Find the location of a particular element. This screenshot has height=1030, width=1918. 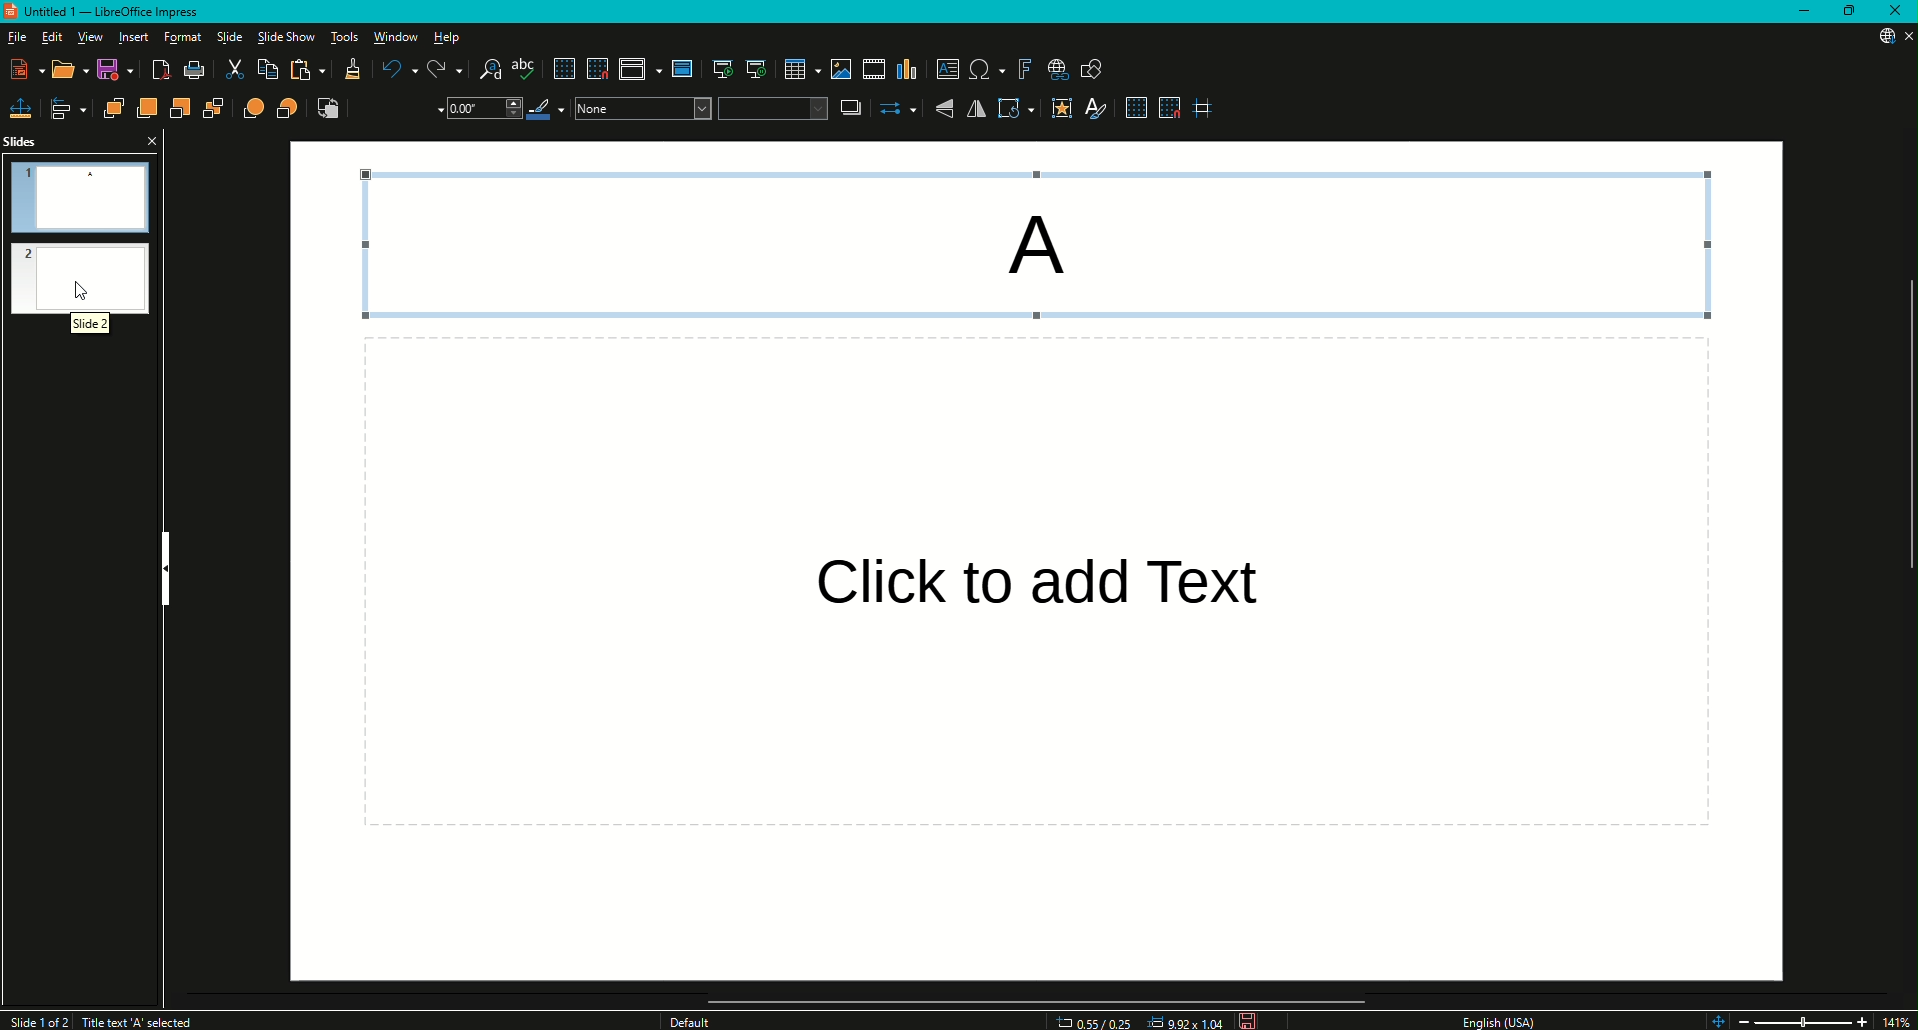

Display Grid is located at coordinates (558, 67).